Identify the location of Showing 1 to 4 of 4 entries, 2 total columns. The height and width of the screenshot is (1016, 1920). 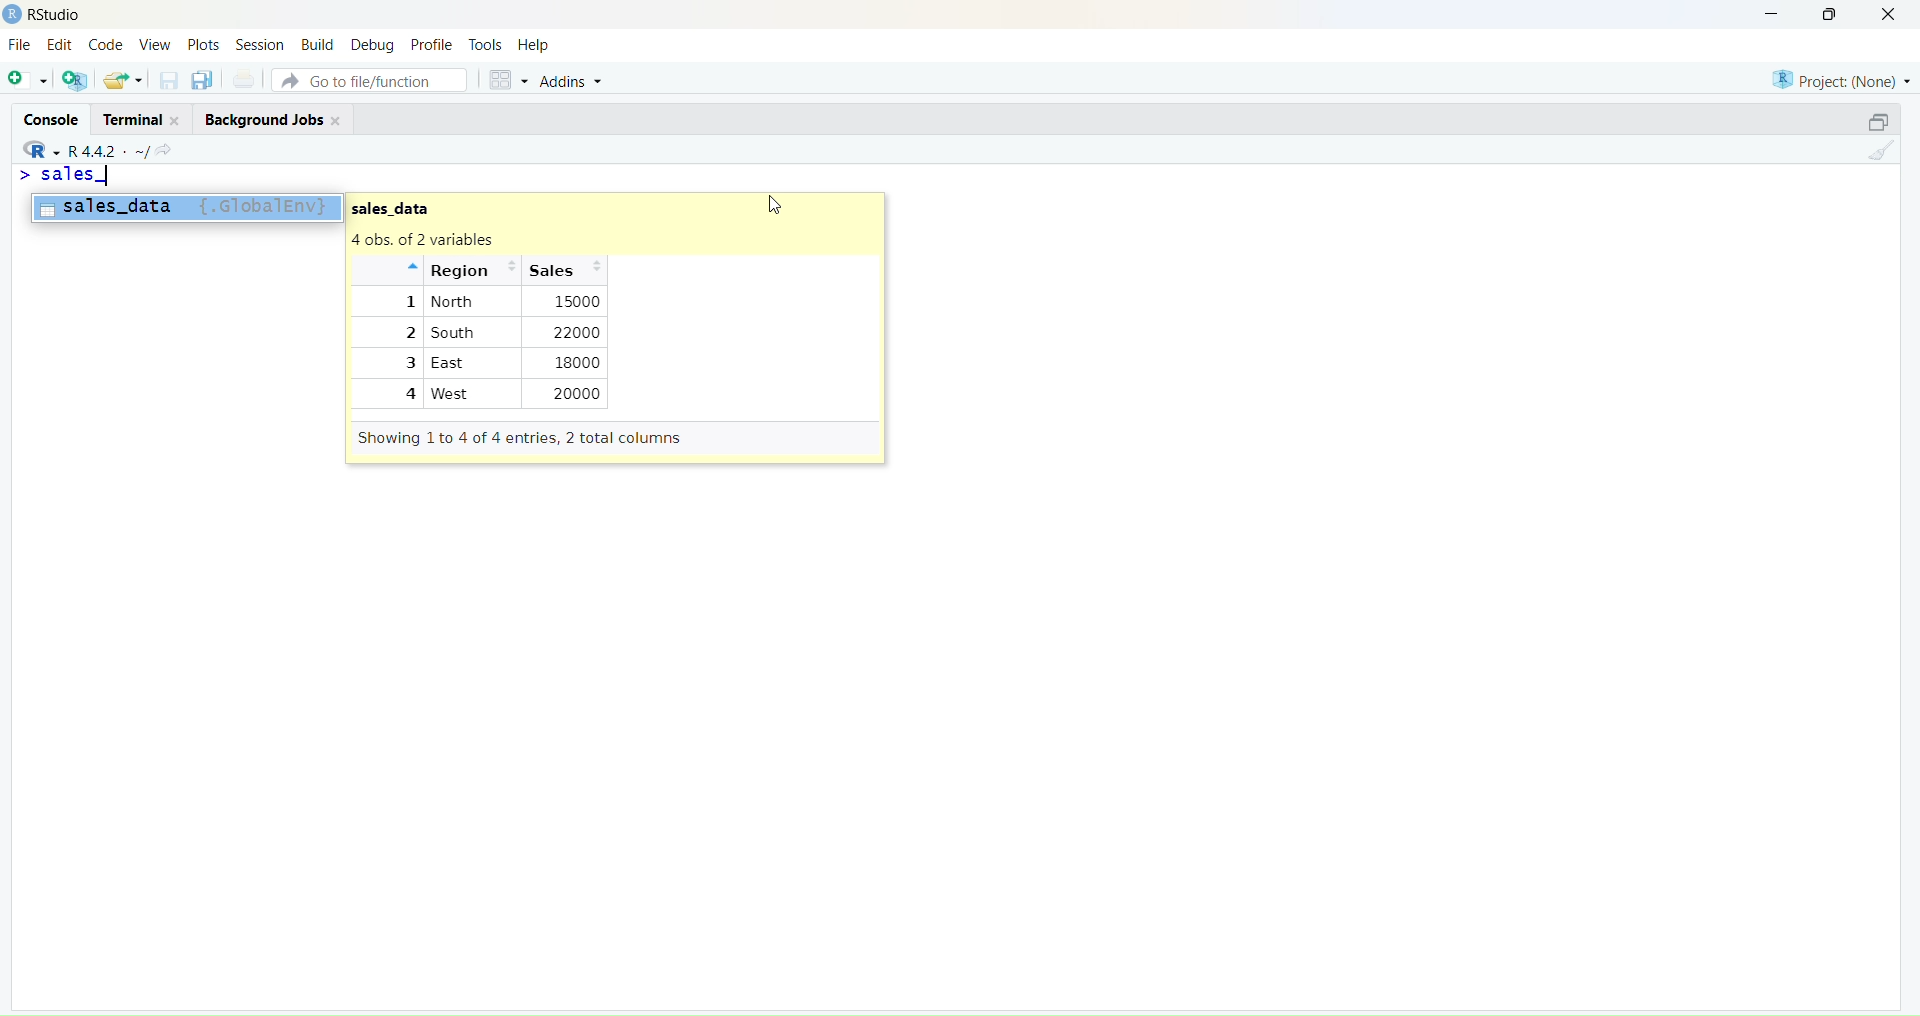
(525, 438).